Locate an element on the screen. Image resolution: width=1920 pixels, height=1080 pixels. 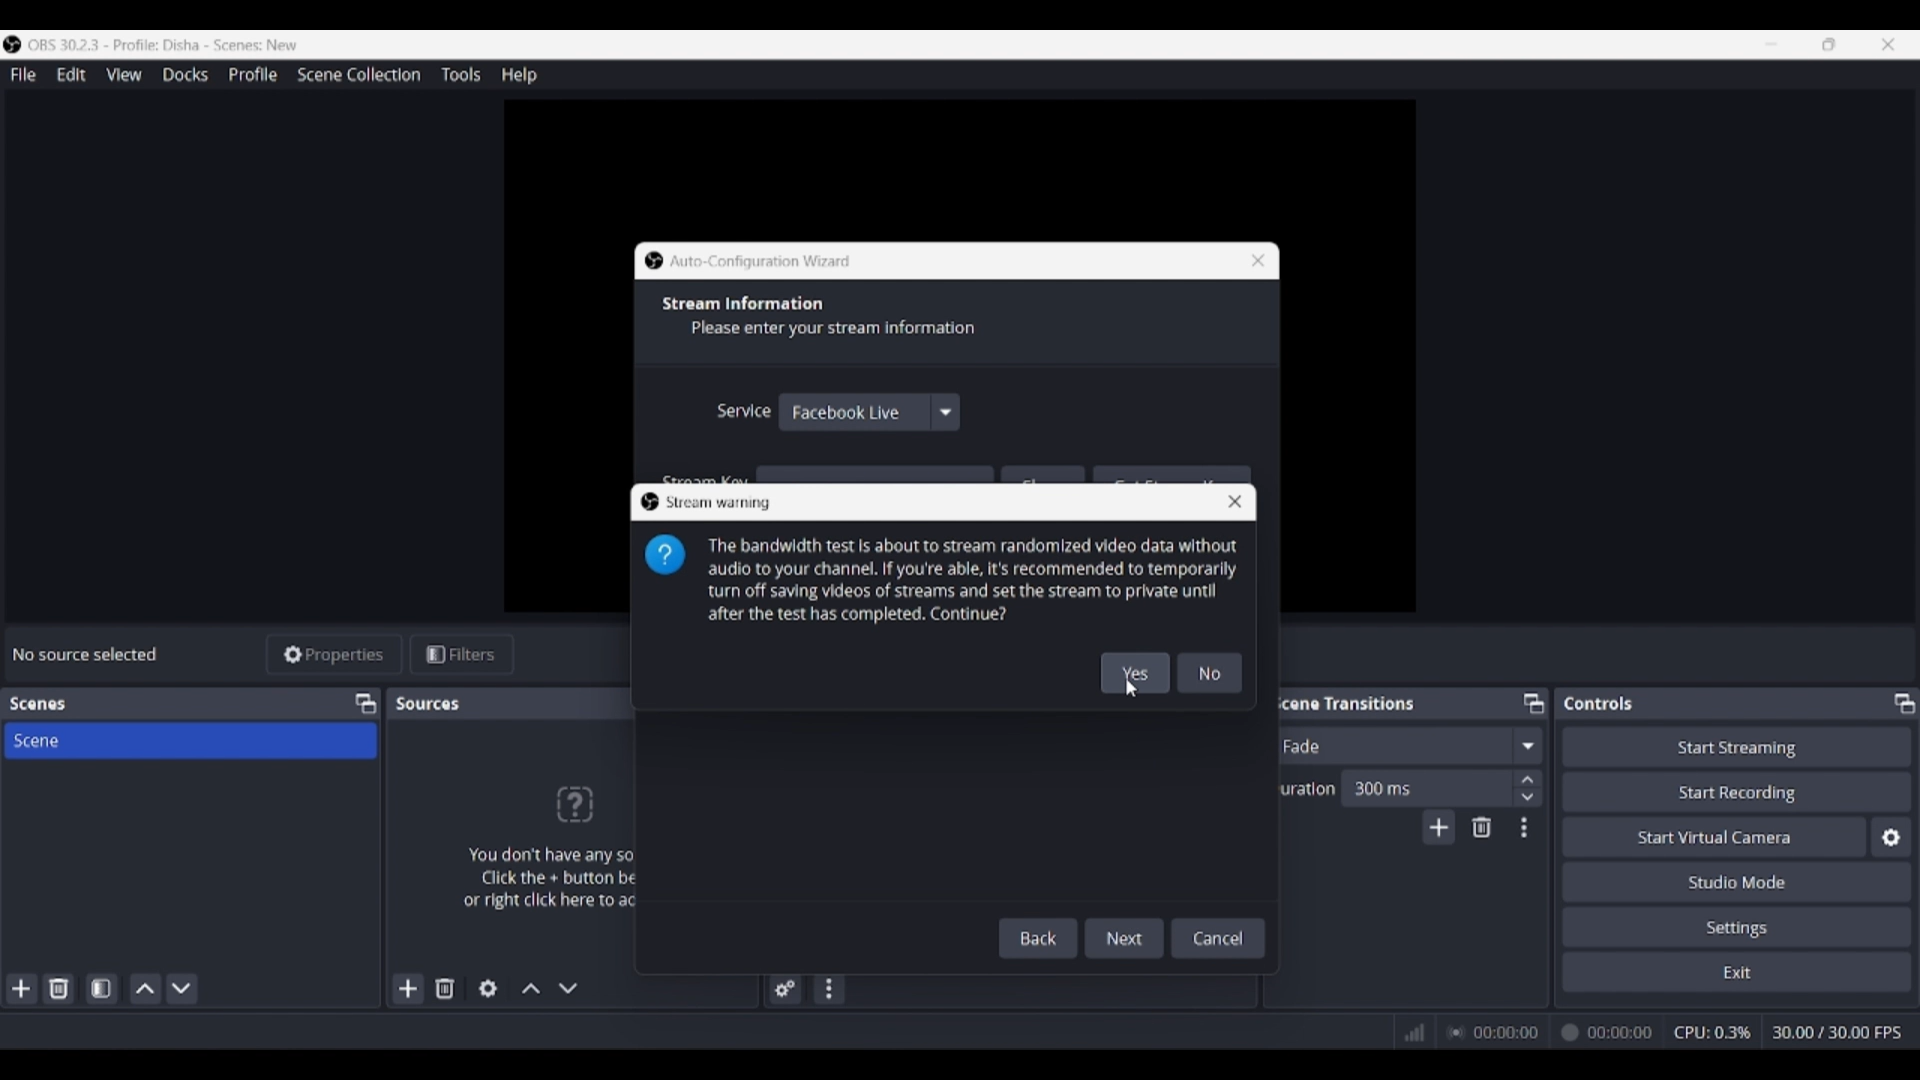
Section title and description is located at coordinates (828, 318).